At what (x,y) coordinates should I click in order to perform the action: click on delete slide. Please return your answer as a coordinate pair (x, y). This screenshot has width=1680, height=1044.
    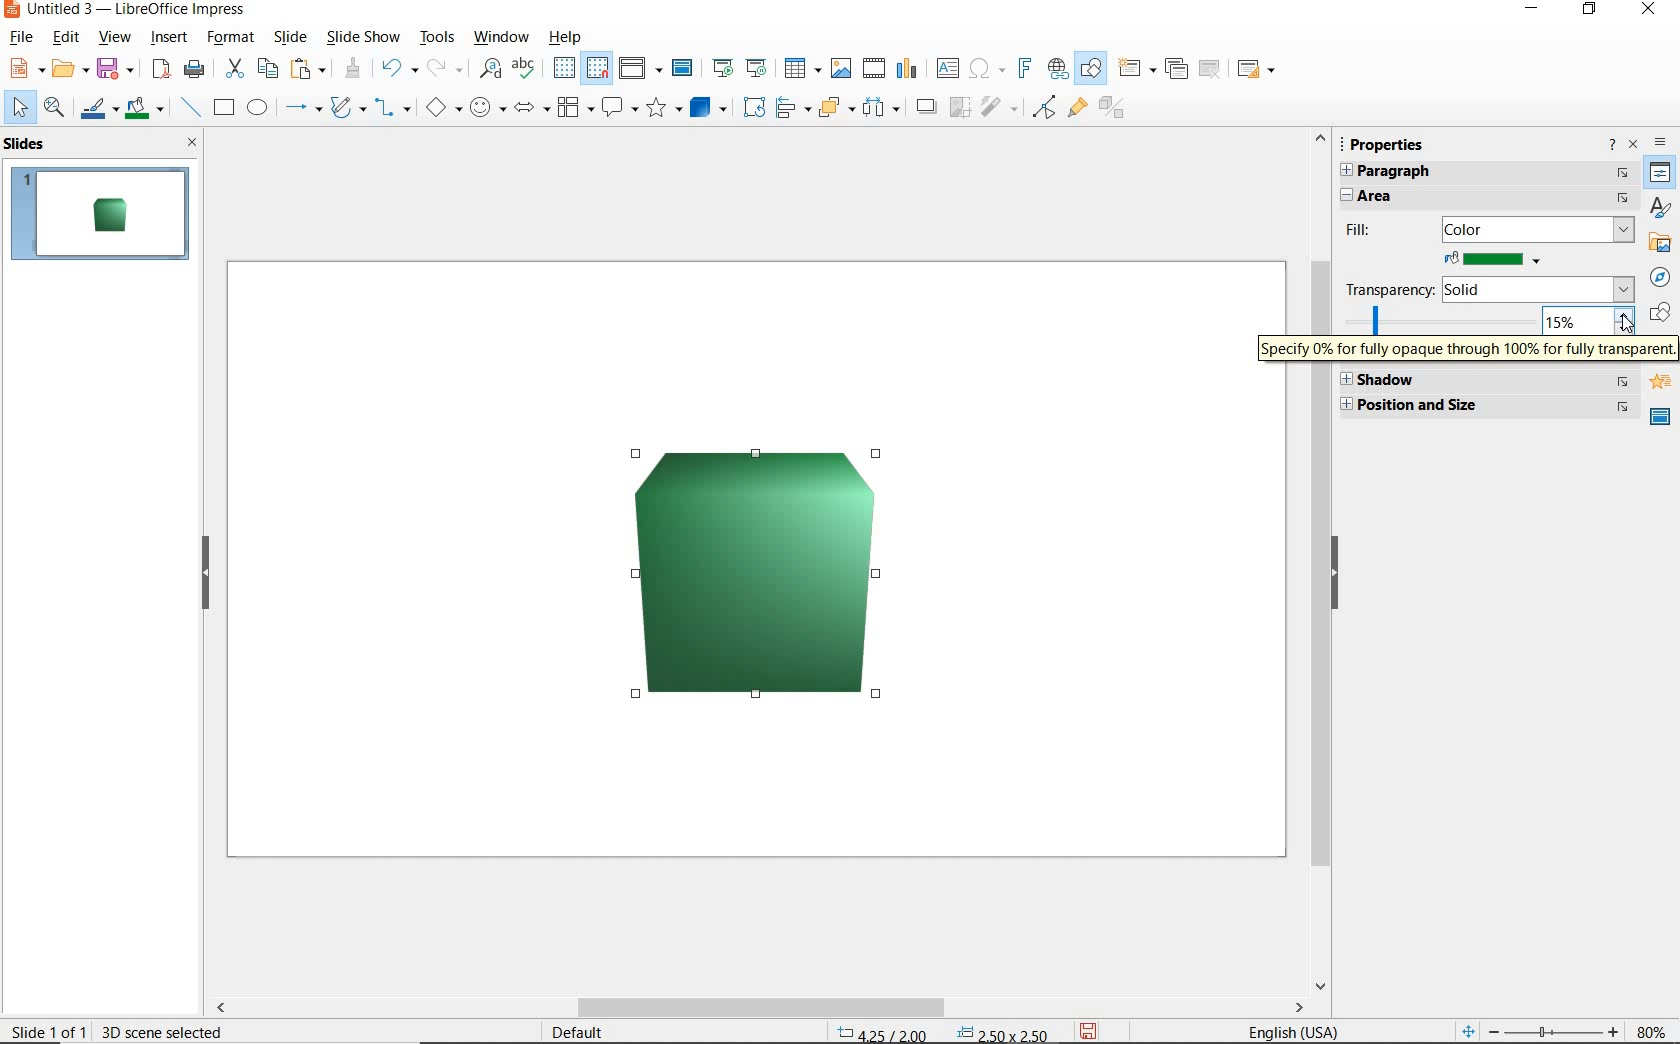
    Looking at the image, I should click on (1211, 69).